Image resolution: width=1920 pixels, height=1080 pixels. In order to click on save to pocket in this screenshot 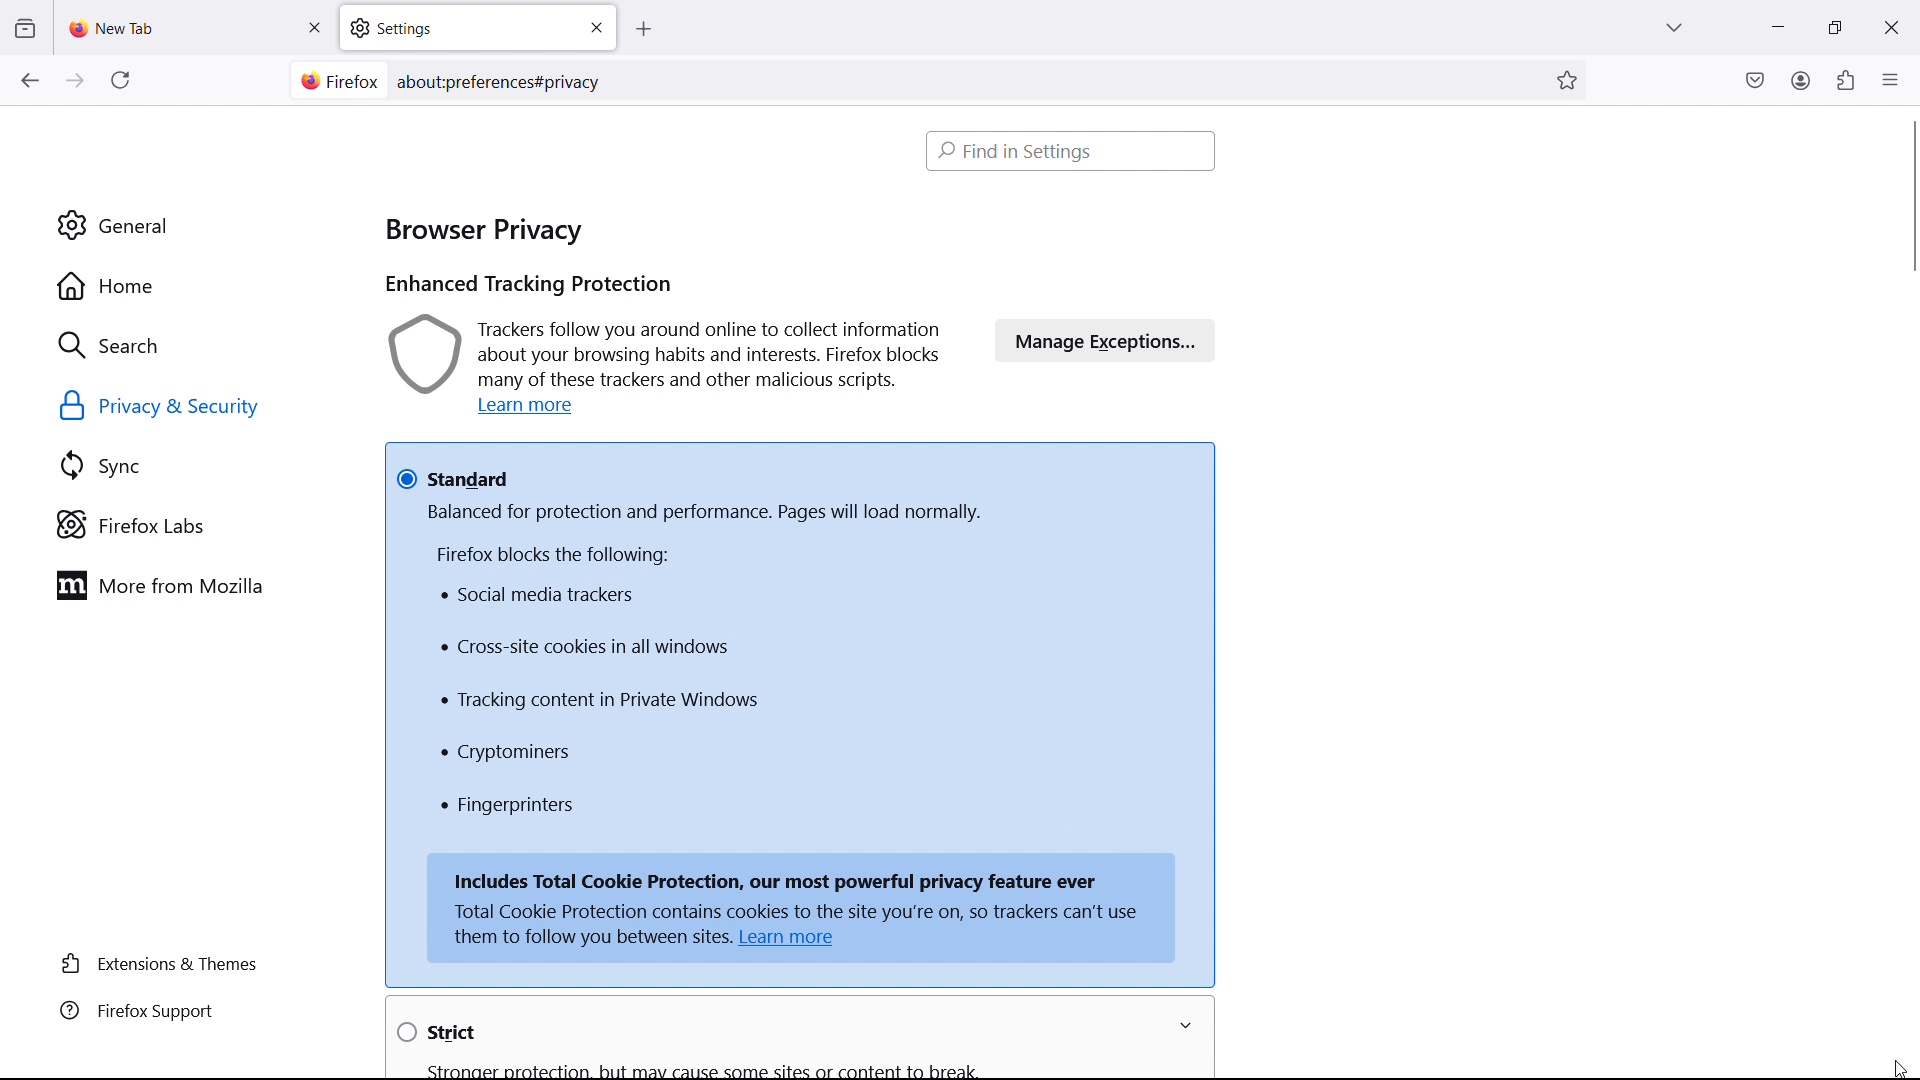, I will do `click(1755, 79)`.